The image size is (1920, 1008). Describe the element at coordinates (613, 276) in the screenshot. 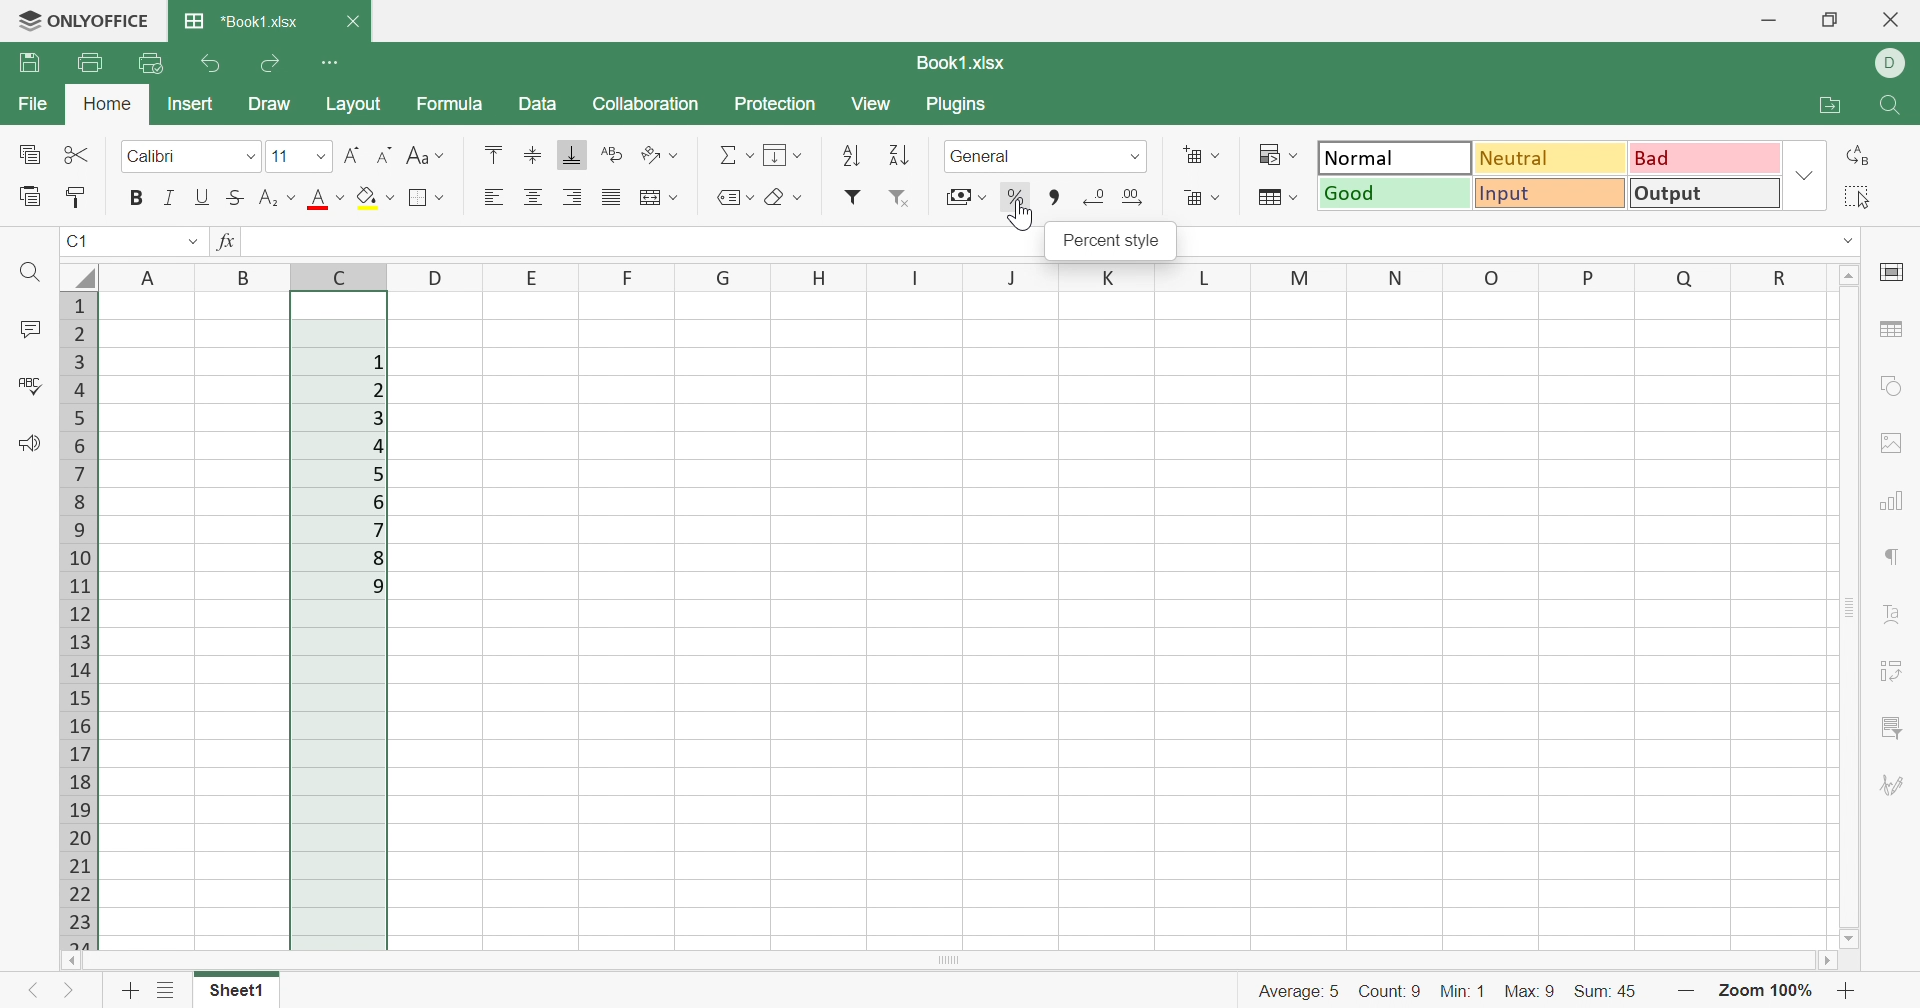

I see `F` at that location.